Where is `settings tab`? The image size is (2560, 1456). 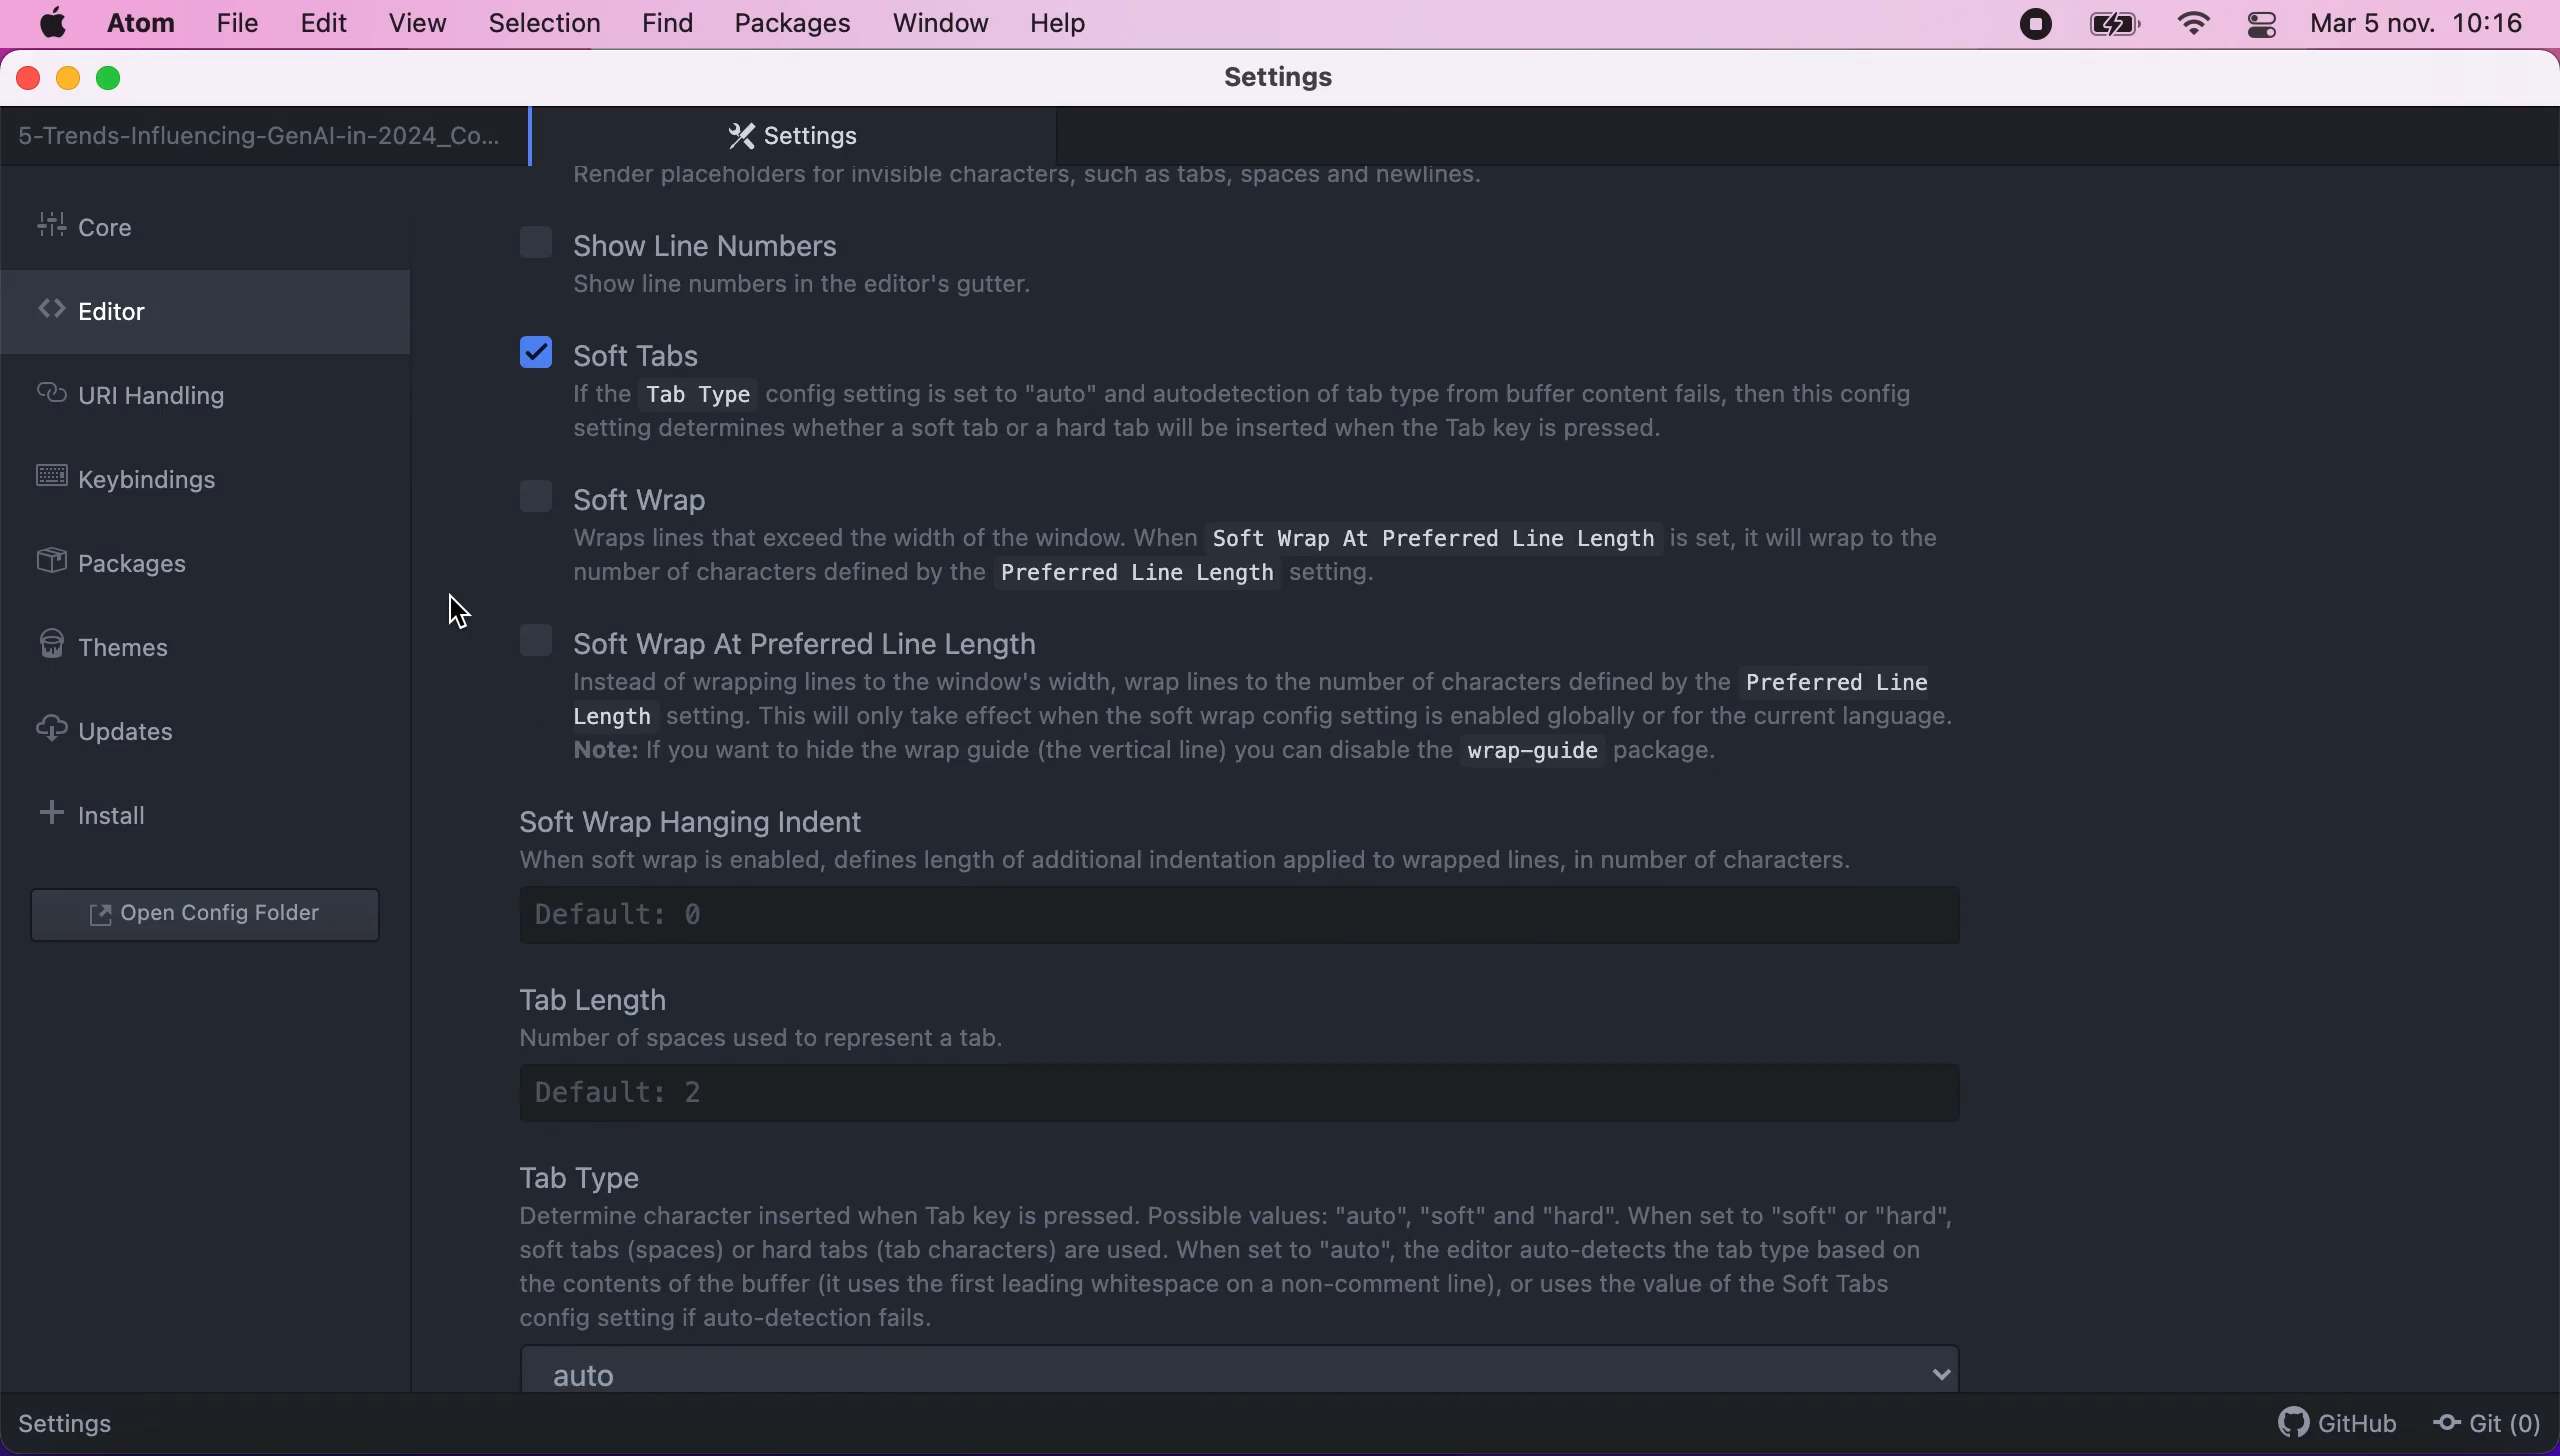
settings tab is located at coordinates (783, 136).